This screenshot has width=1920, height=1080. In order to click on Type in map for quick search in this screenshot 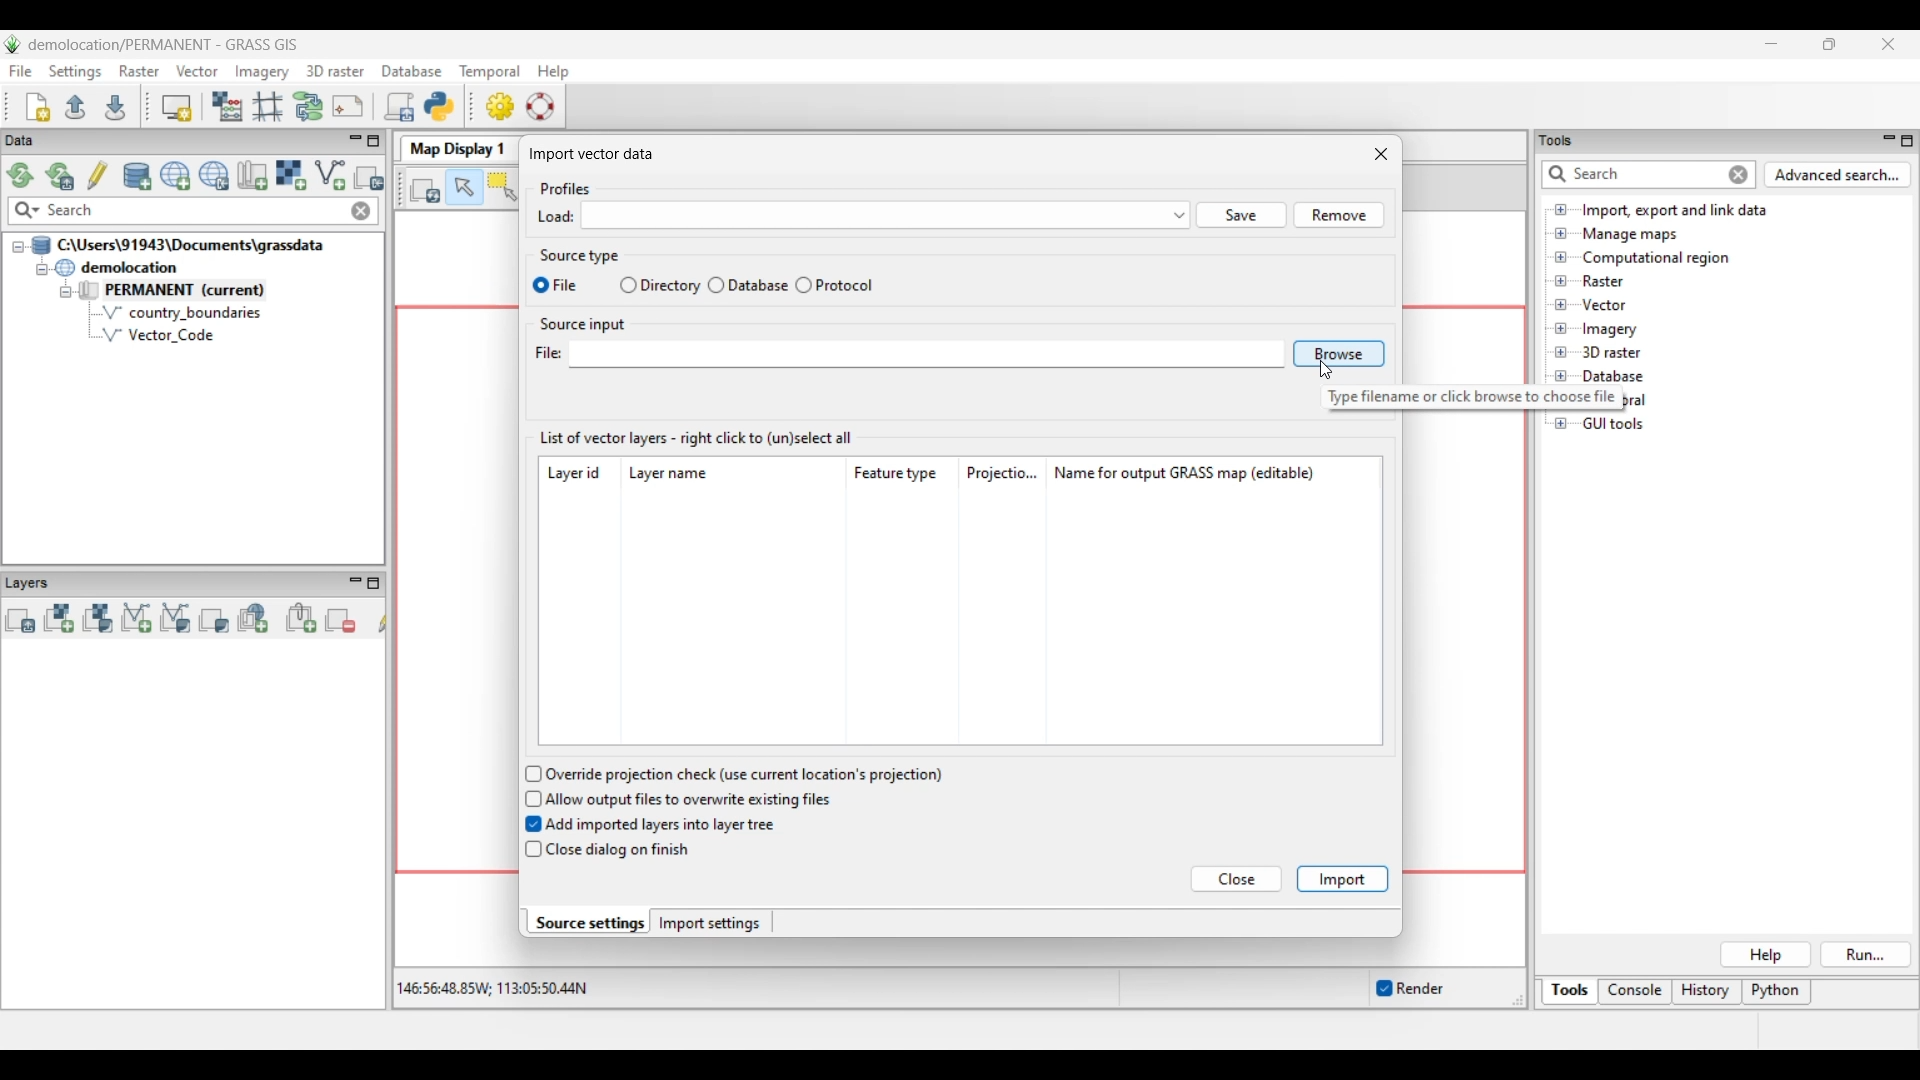, I will do `click(196, 211)`.